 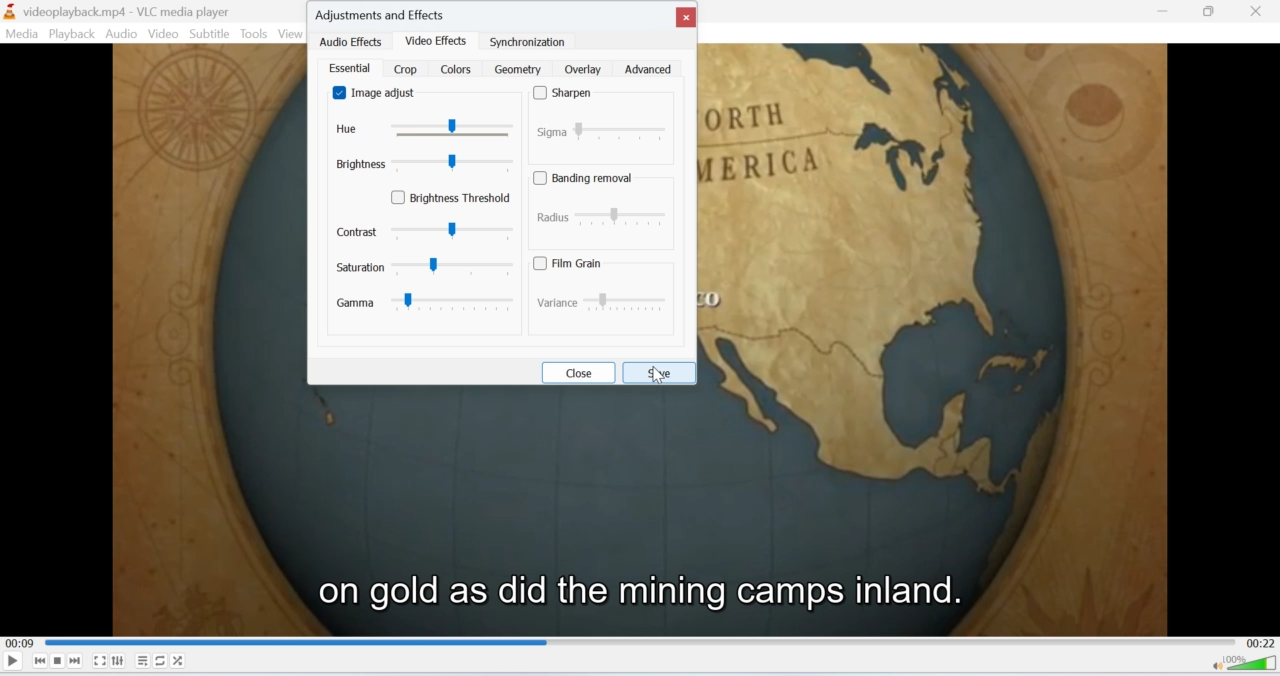 I want to click on adjustments and effects, so click(x=388, y=12).